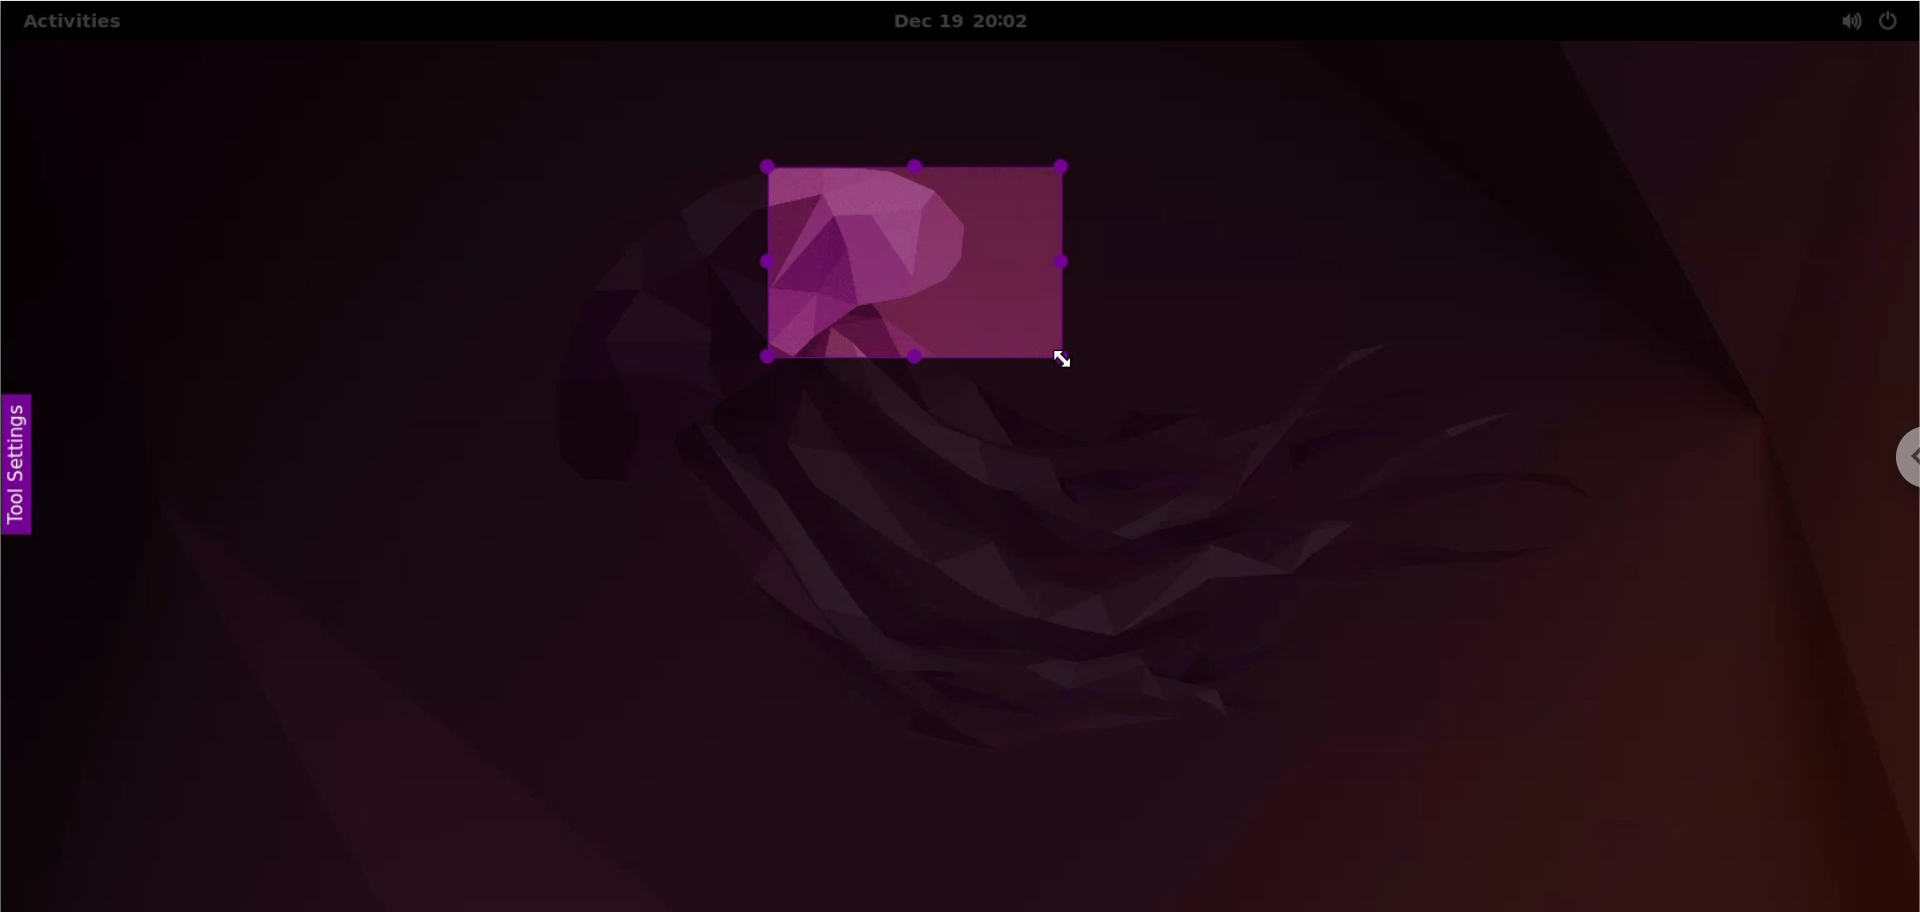  Describe the element at coordinates (25, 460) in the screenshot. I see `tool settings` at that location.